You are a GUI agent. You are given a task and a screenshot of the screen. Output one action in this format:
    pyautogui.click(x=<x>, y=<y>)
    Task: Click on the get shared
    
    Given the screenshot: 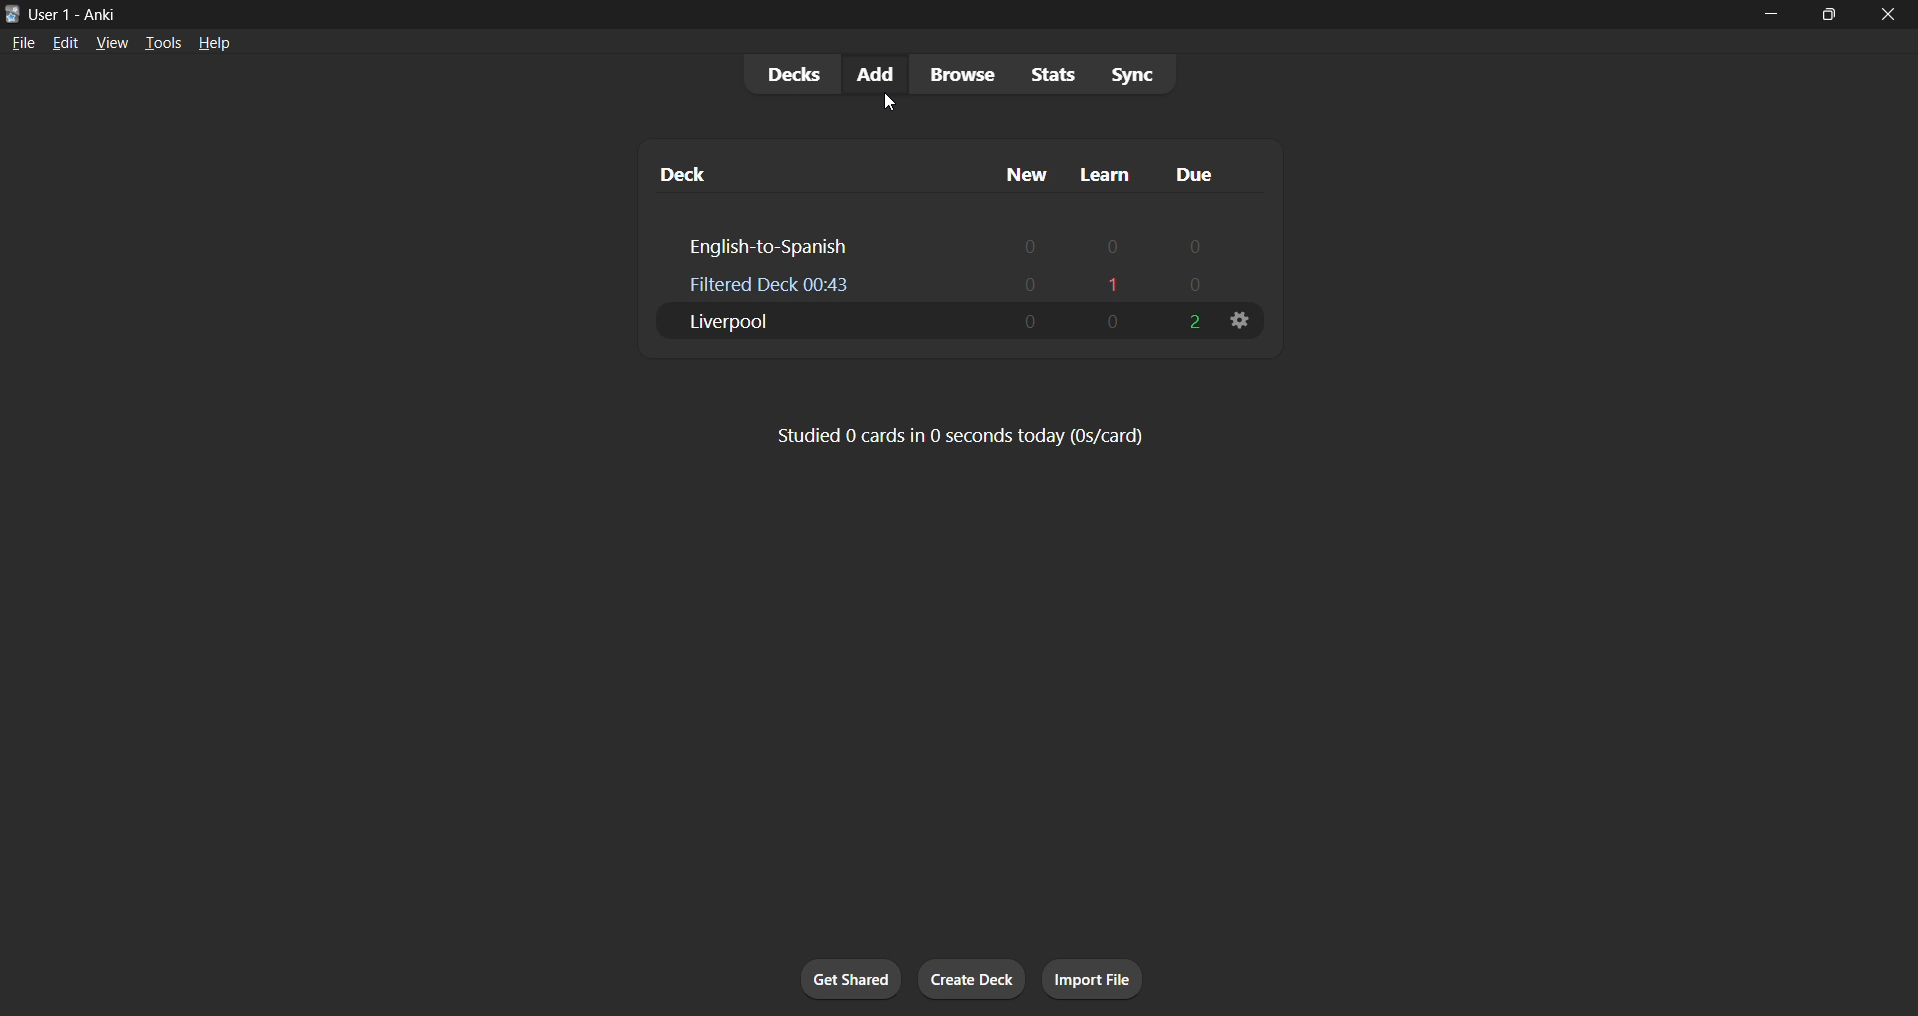 What is the action you would take?
    pyautogui.click(x=844, y=980)
    